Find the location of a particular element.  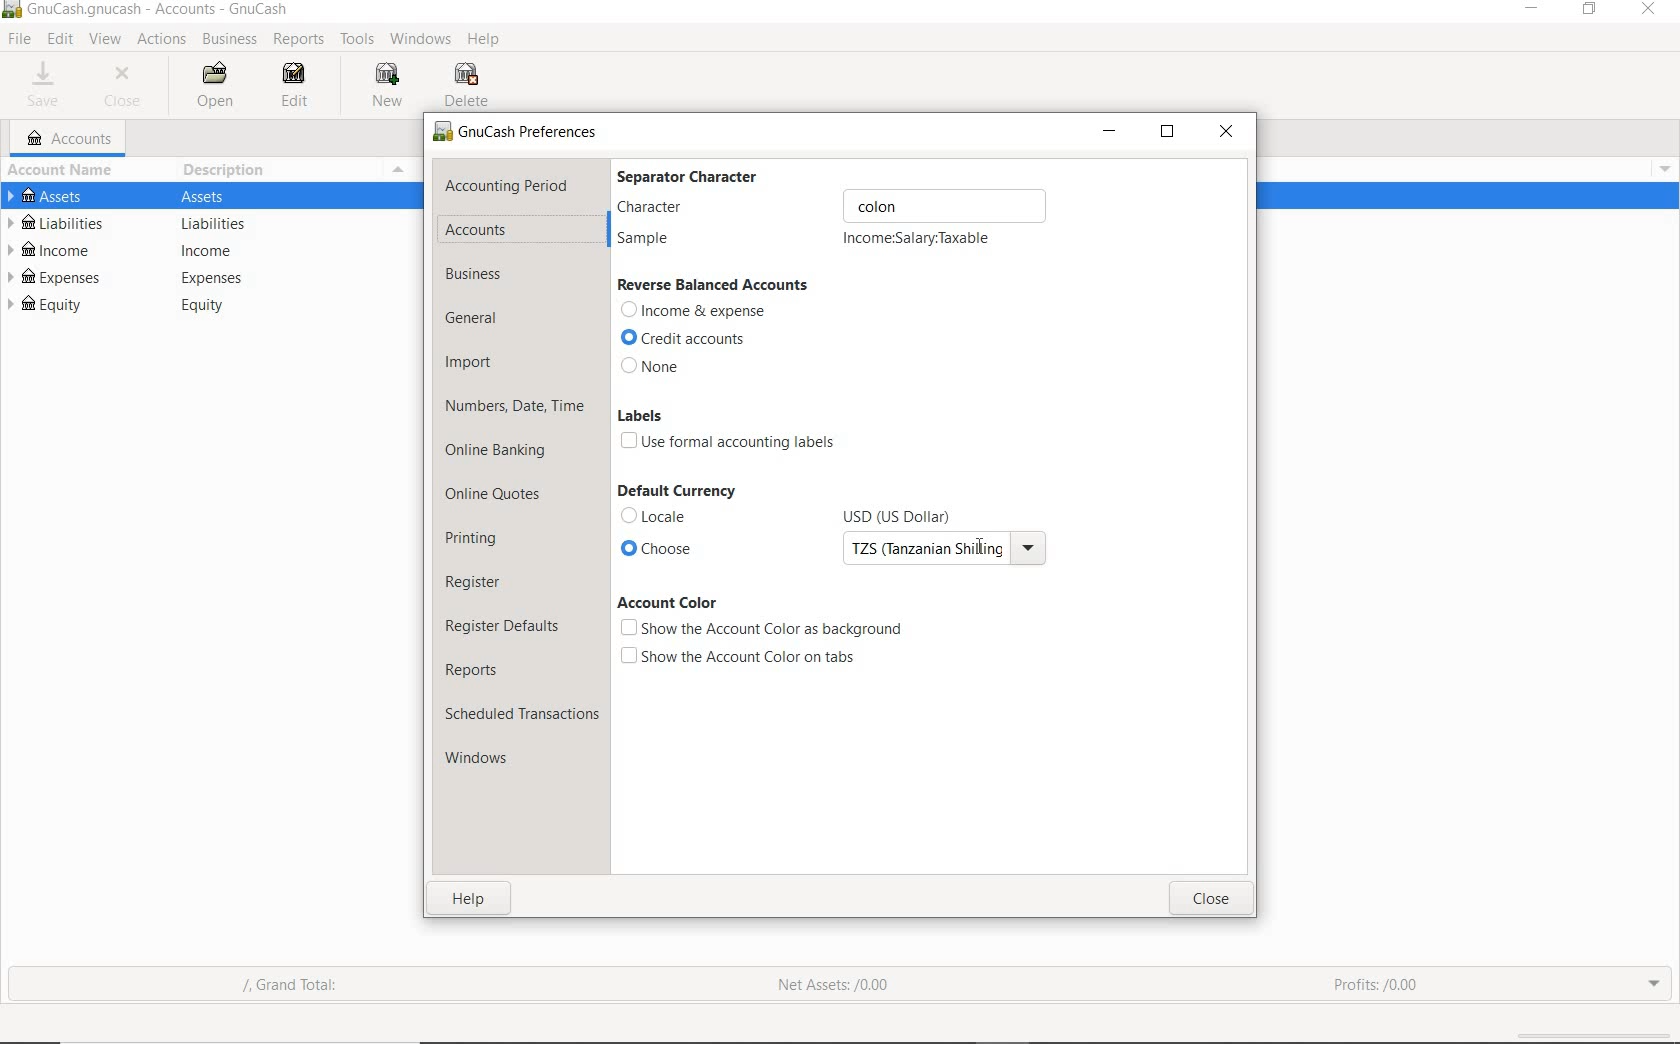

incomeSalary:Taxable is located at coordinates (918, 239).